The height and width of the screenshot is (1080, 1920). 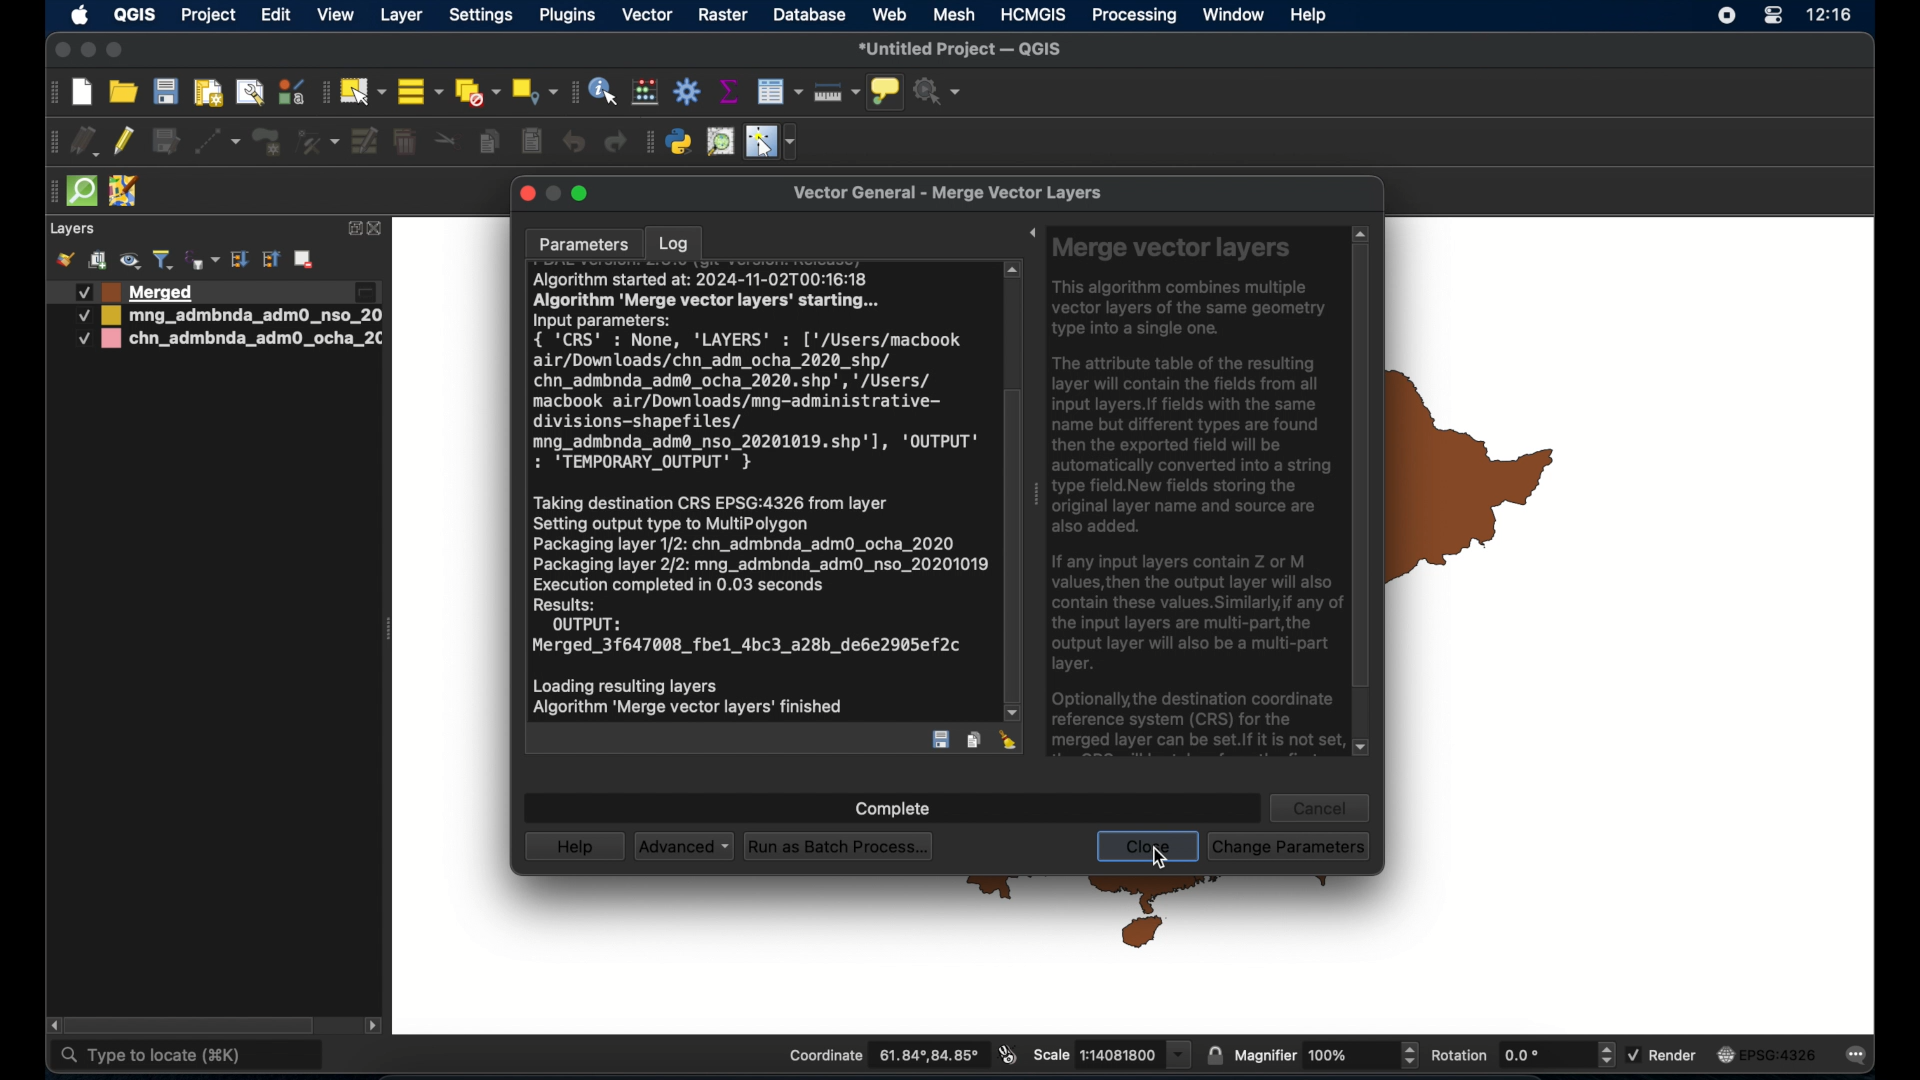 What do you see at coordinates (50, 93) in the screenshot?
I see `project toolbar` at bounding box center [50, 93].